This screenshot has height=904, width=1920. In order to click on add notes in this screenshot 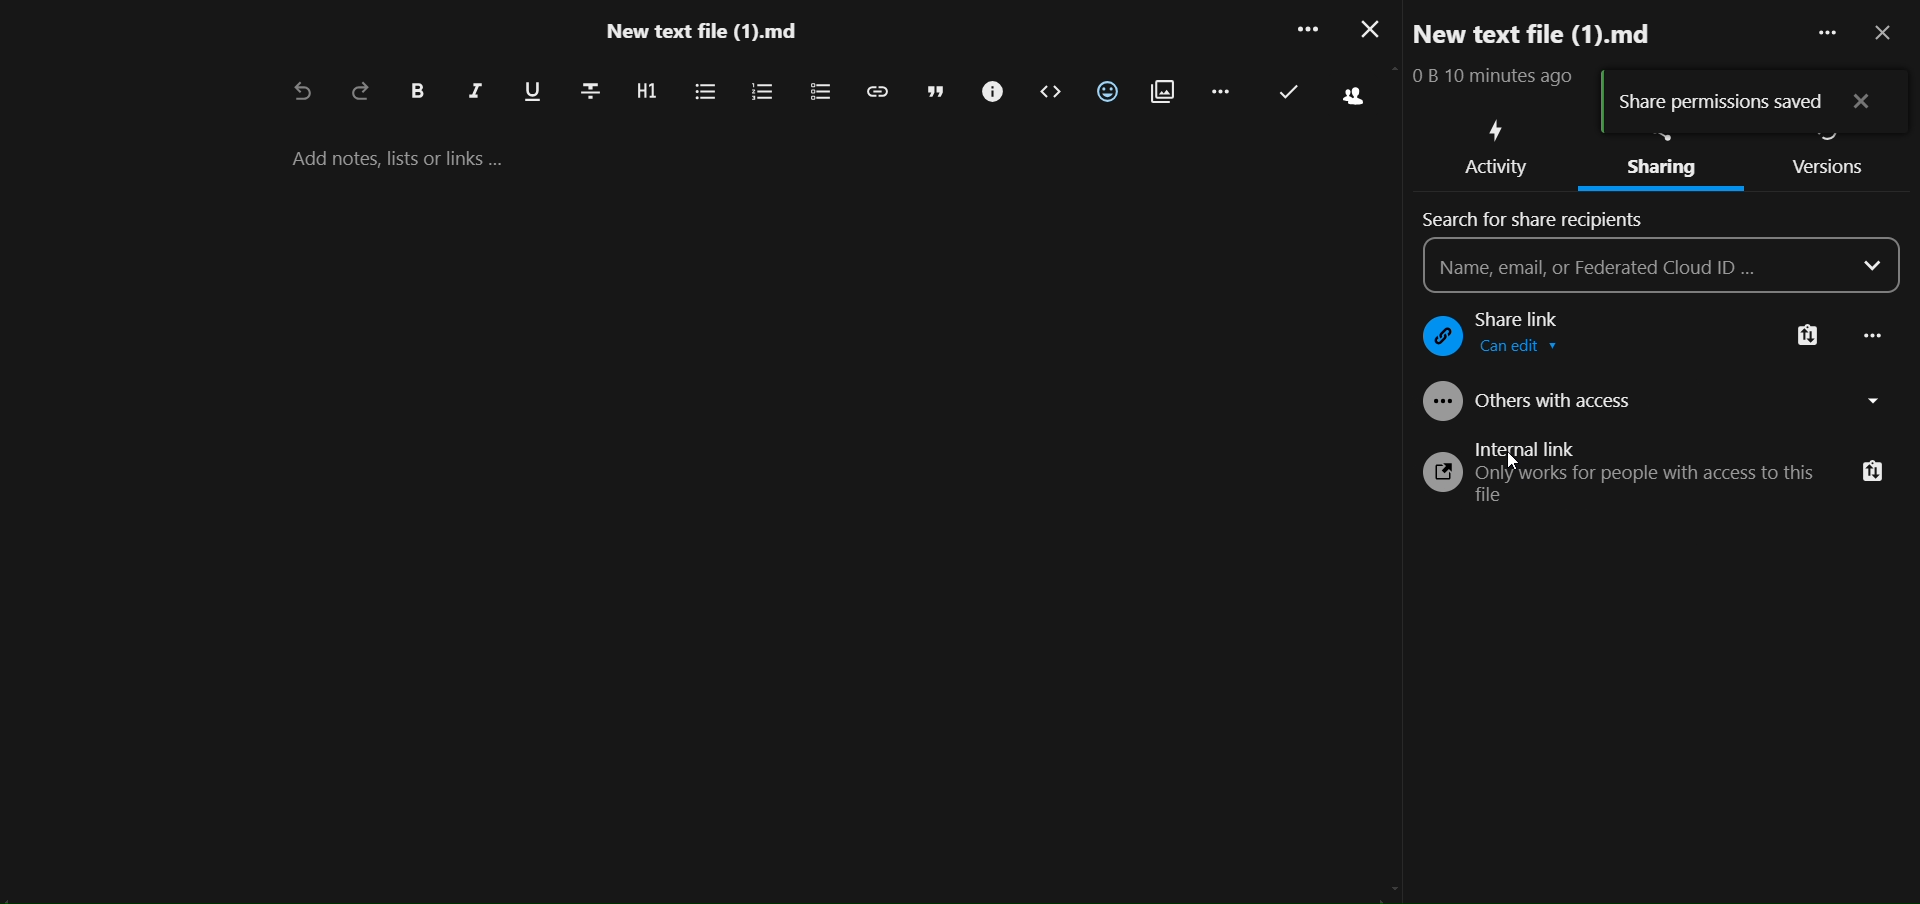, I will do `click(419, 158)`.